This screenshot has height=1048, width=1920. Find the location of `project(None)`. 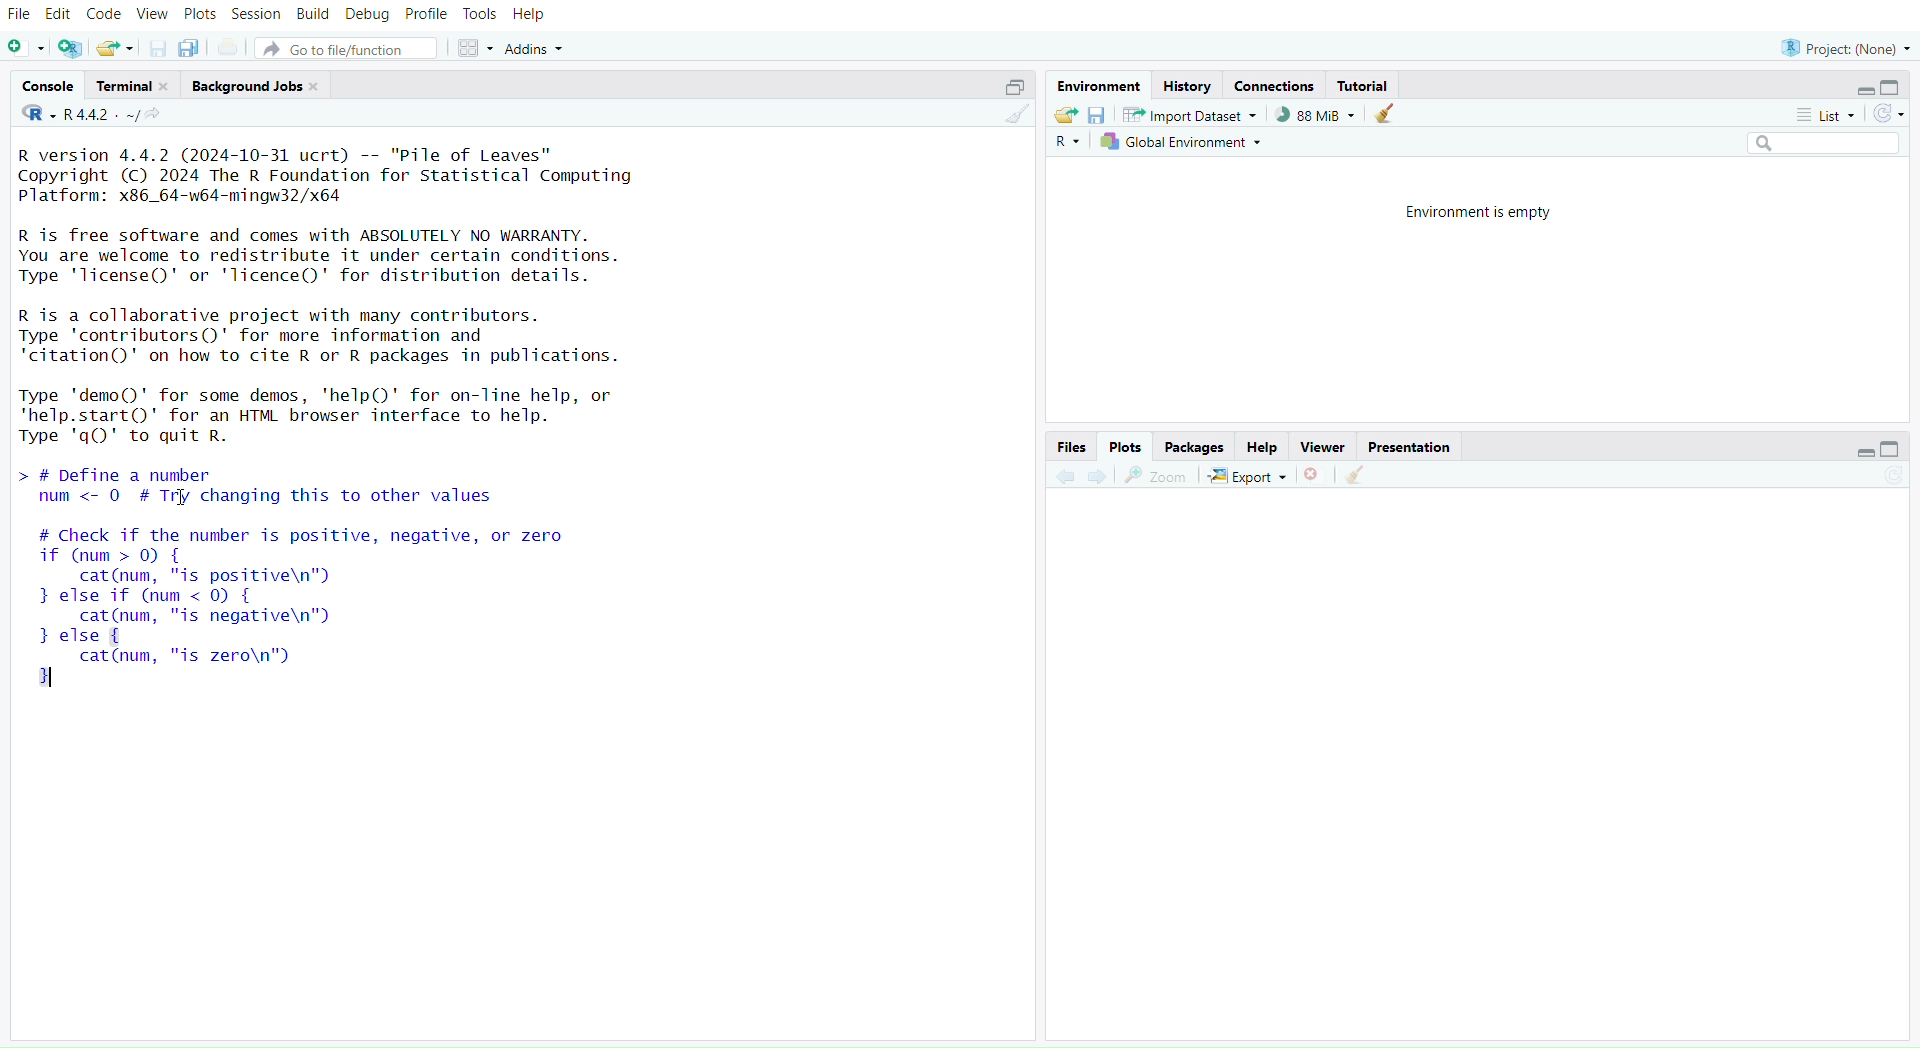

project(None) is located at coordinates (1845, 47).